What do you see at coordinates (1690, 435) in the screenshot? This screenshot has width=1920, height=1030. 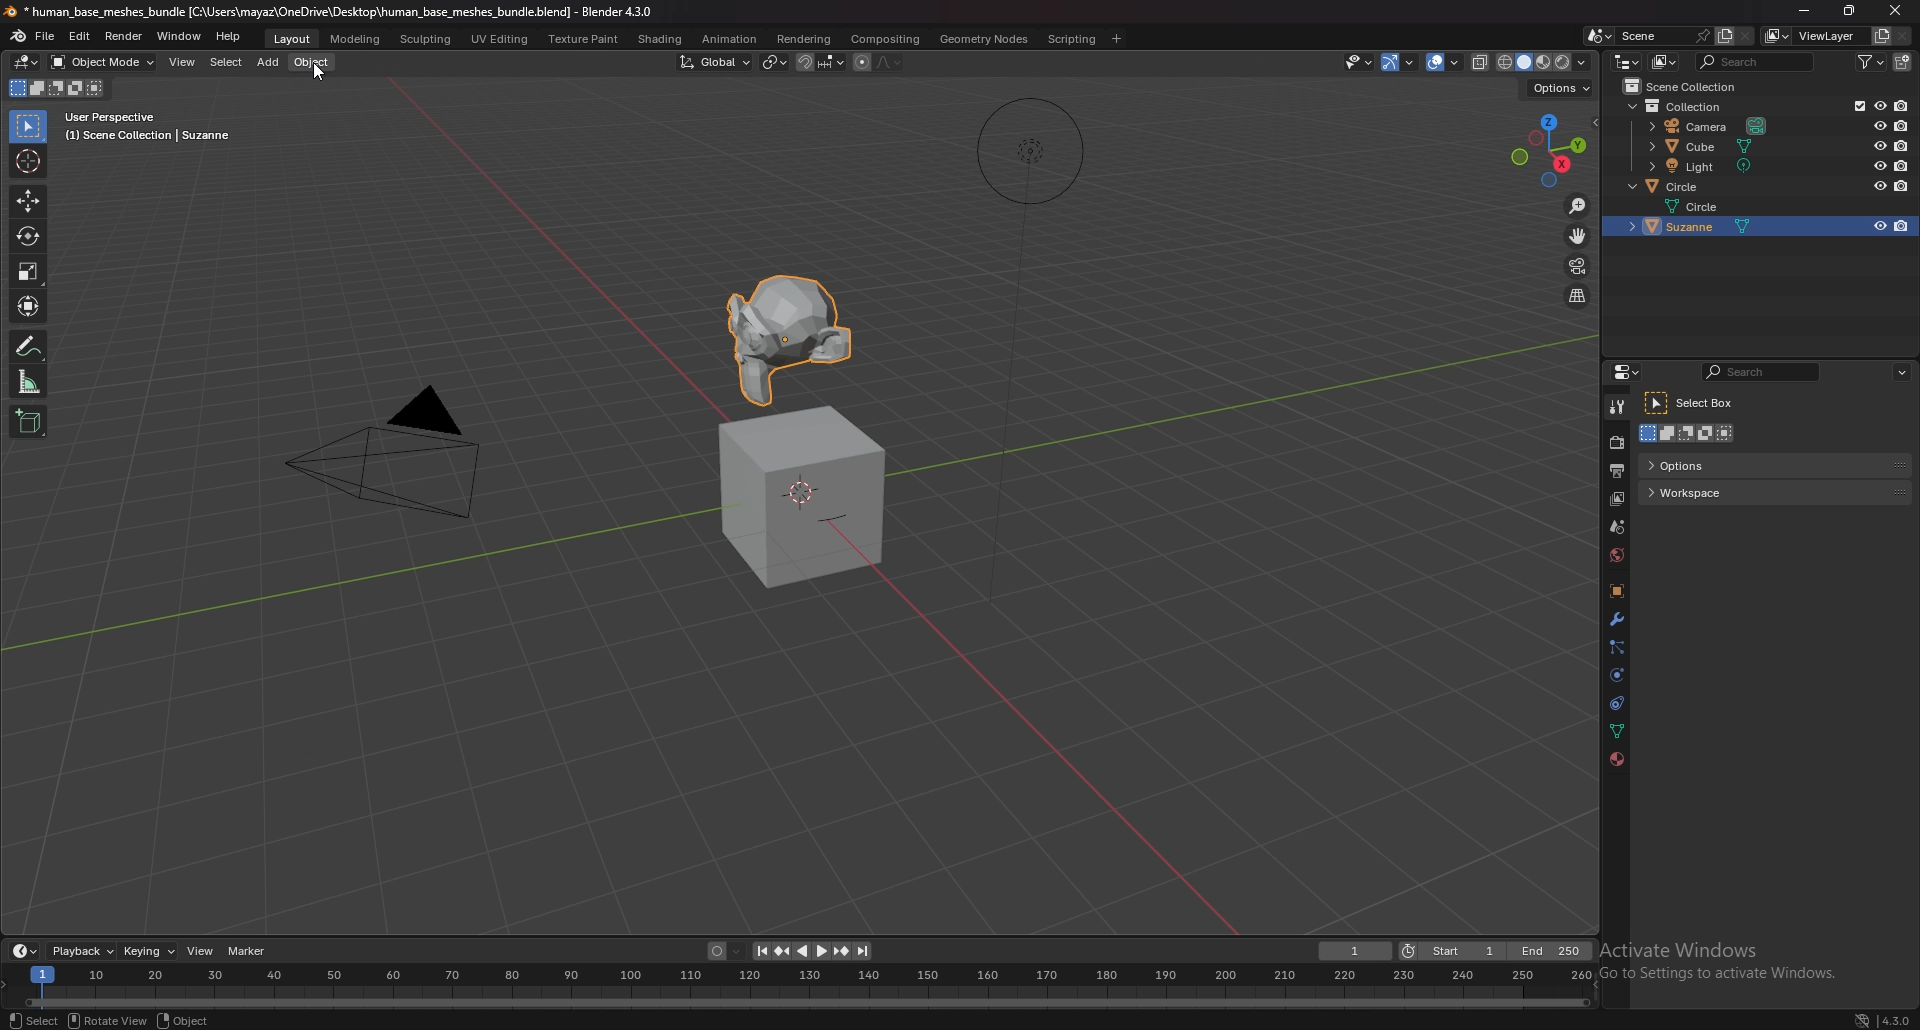 I see `mode` at bounding box center [1690, 435].